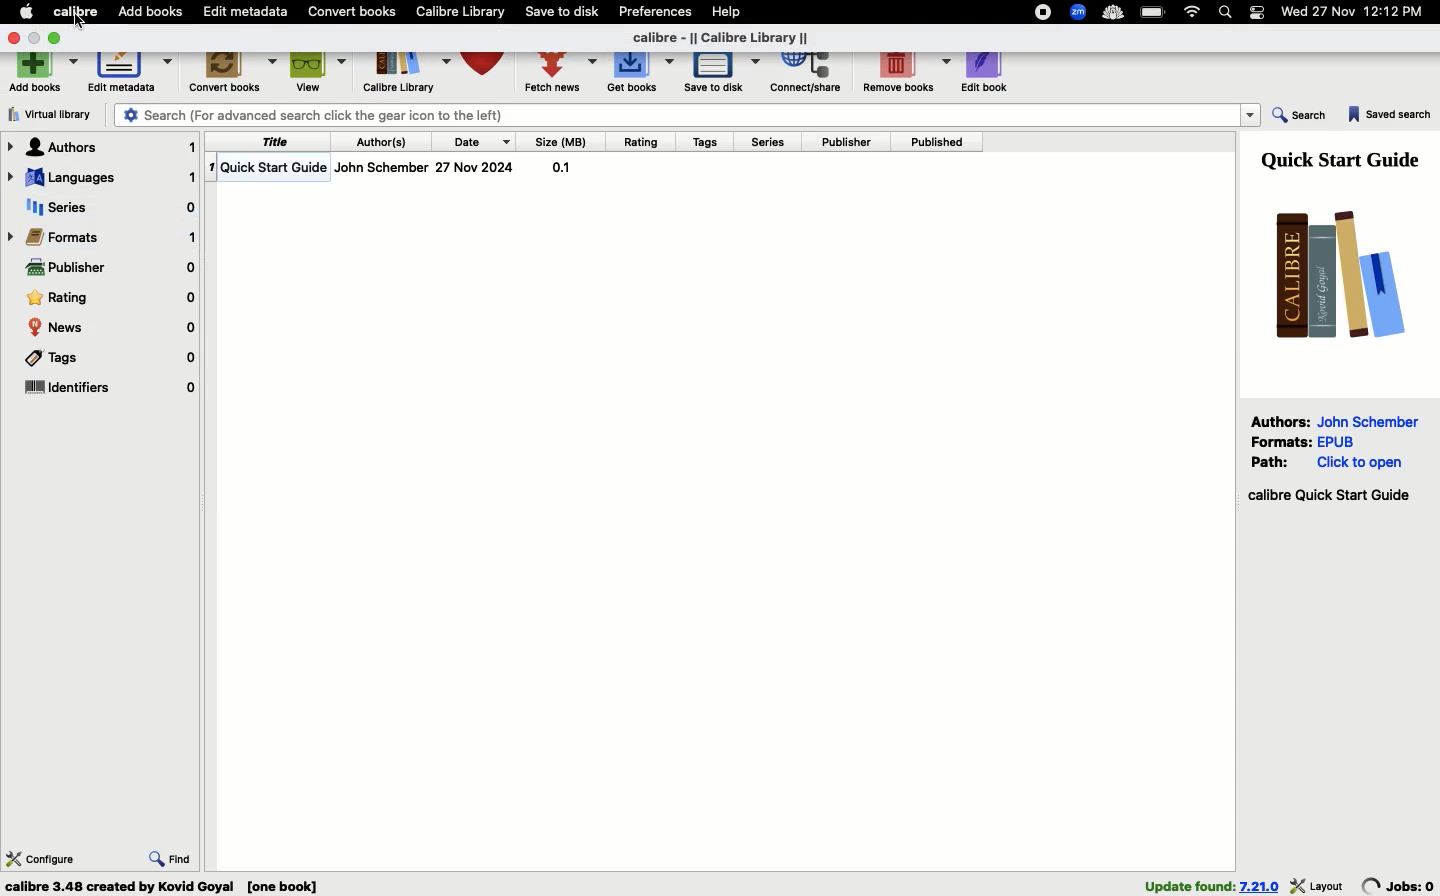  I want to click on Search, so click(672, 115).